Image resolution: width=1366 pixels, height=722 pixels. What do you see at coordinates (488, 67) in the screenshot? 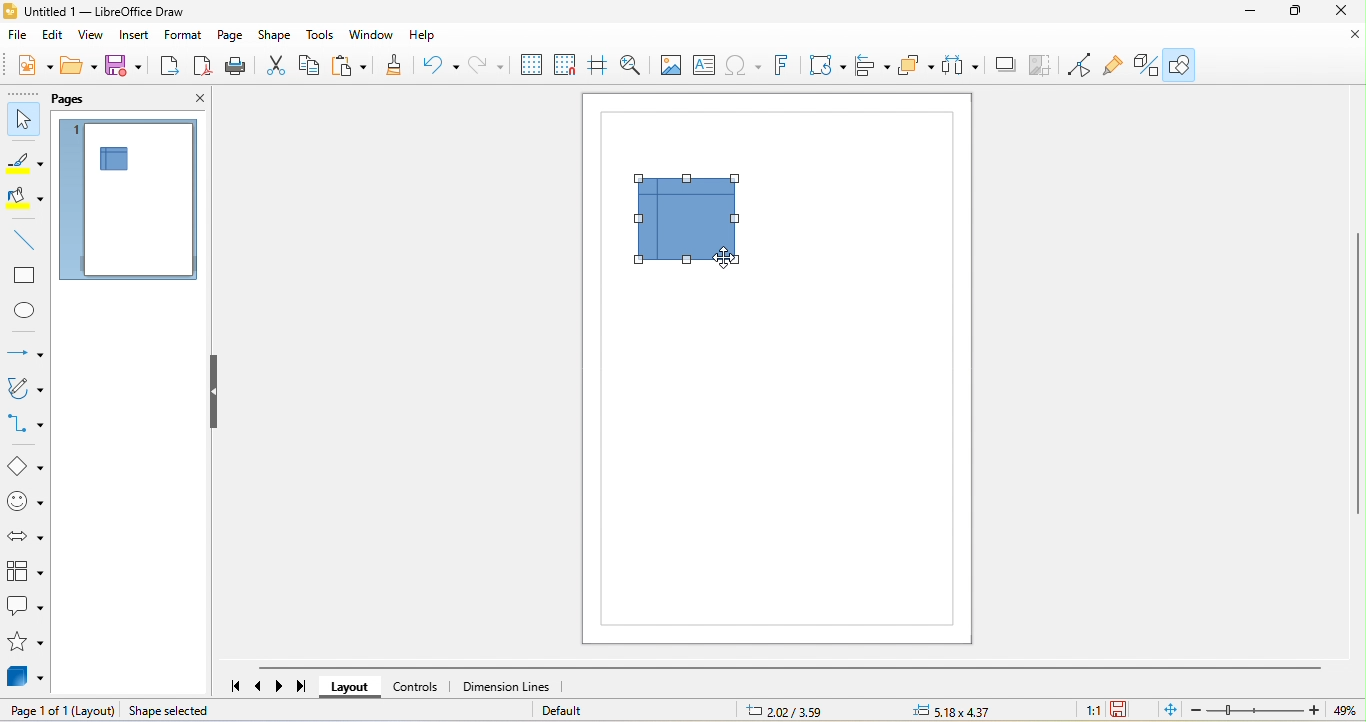
I see `redo` at bounding box center [488, 67].